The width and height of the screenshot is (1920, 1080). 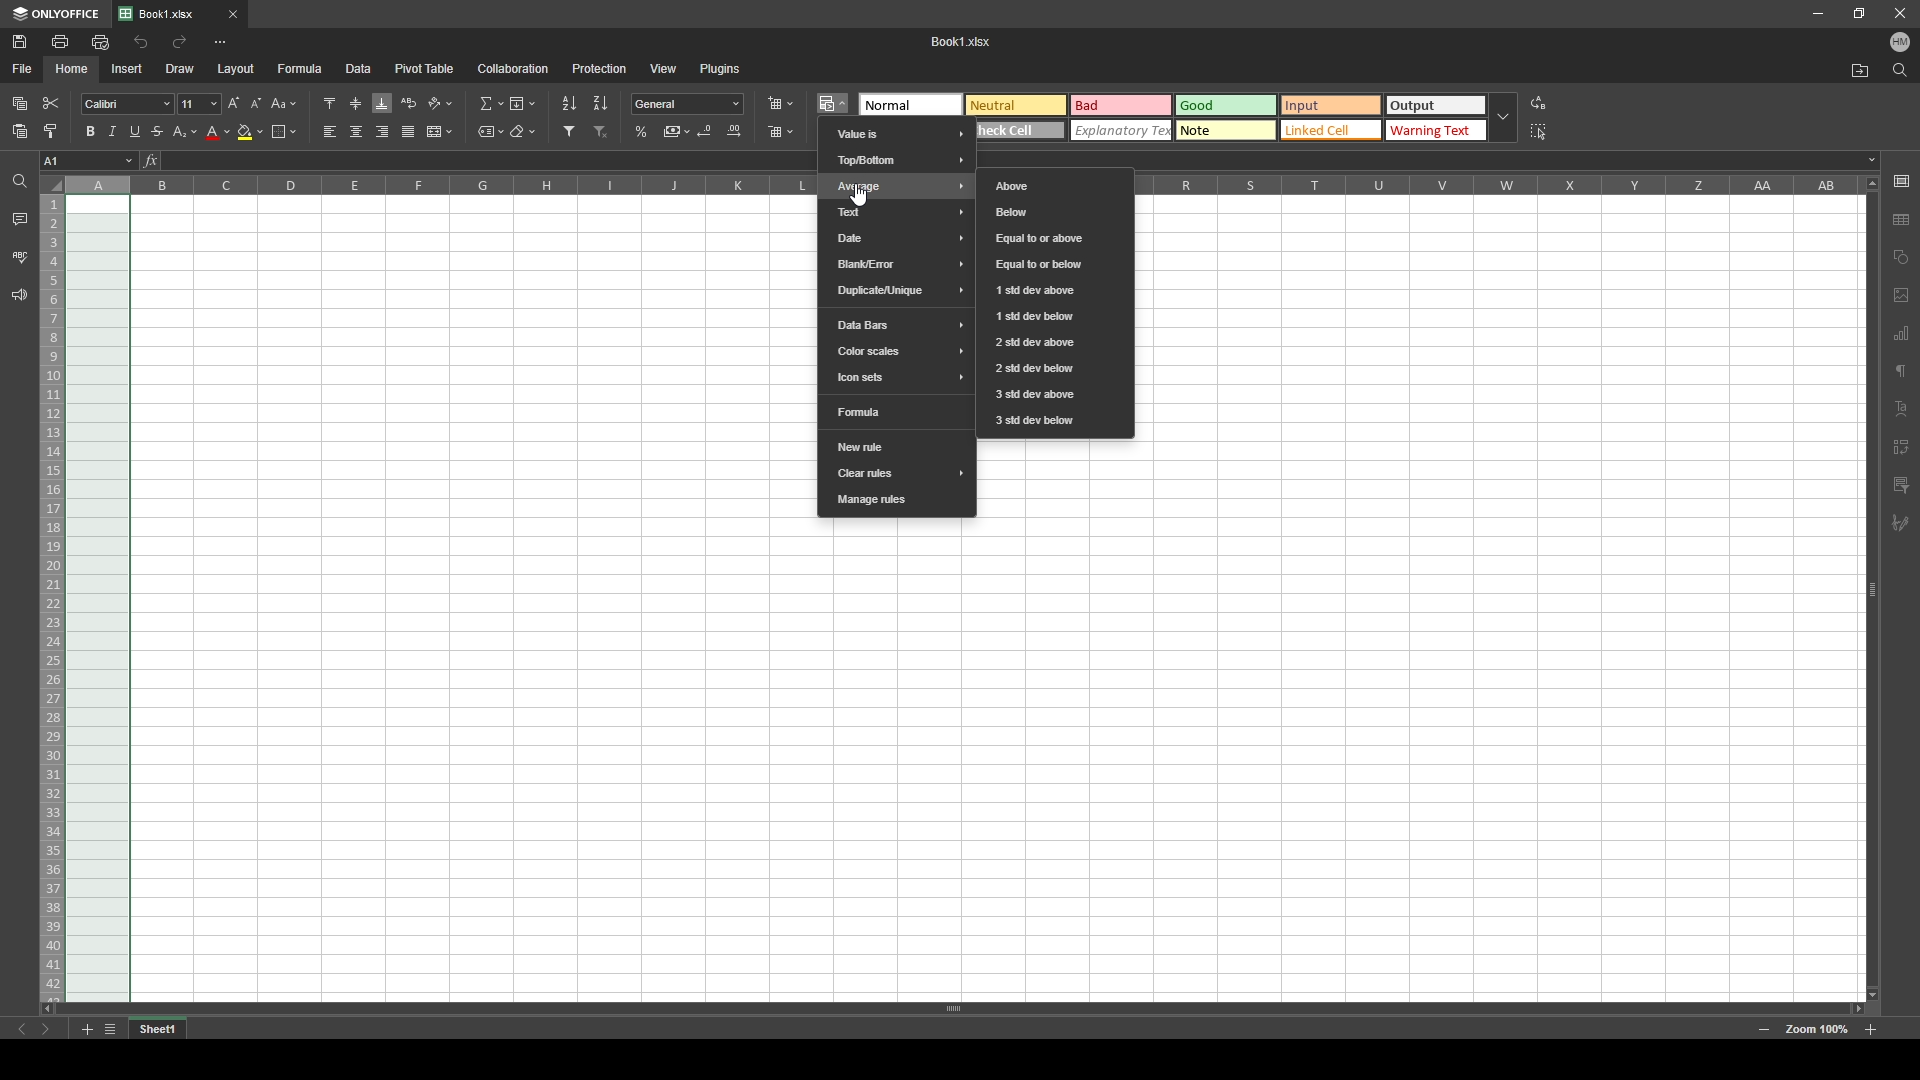 I want to click on remove filter, so click(x=602, y=131).